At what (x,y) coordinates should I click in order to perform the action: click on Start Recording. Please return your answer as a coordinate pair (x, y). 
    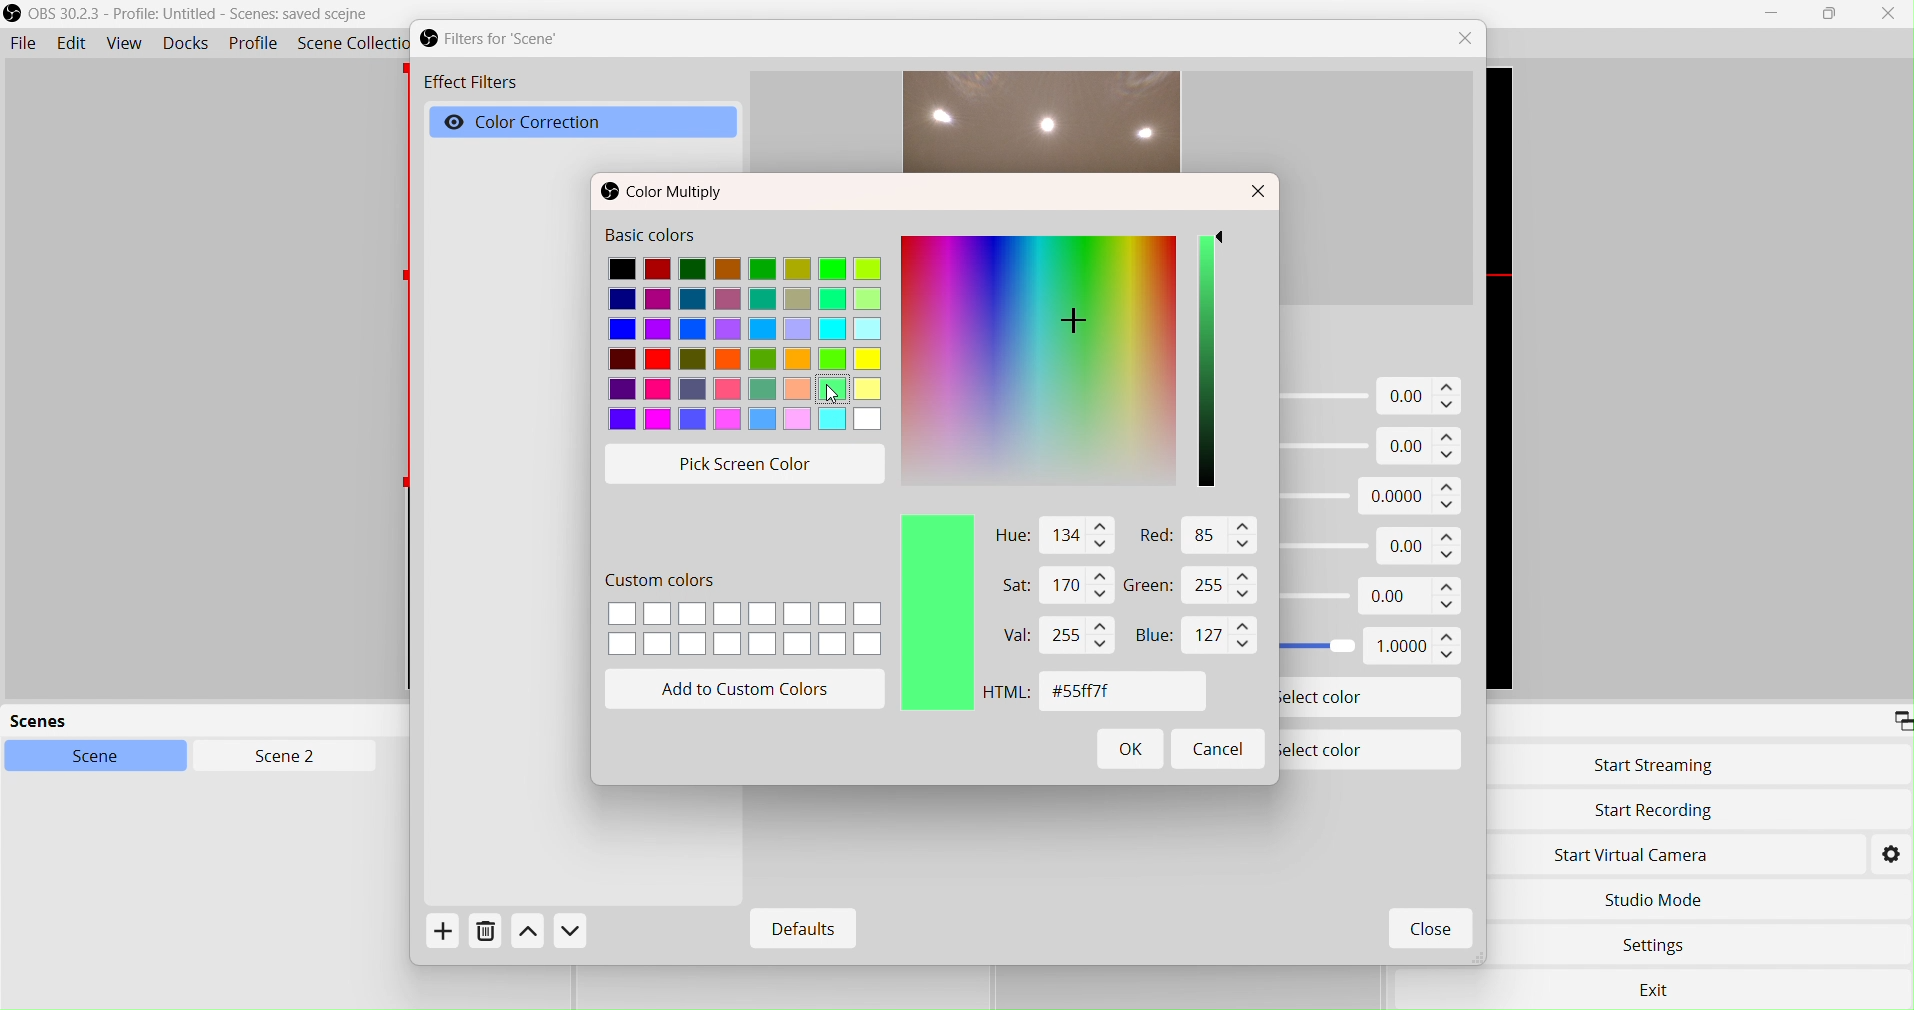
    Looking at the image, I should click on (1655, 811).